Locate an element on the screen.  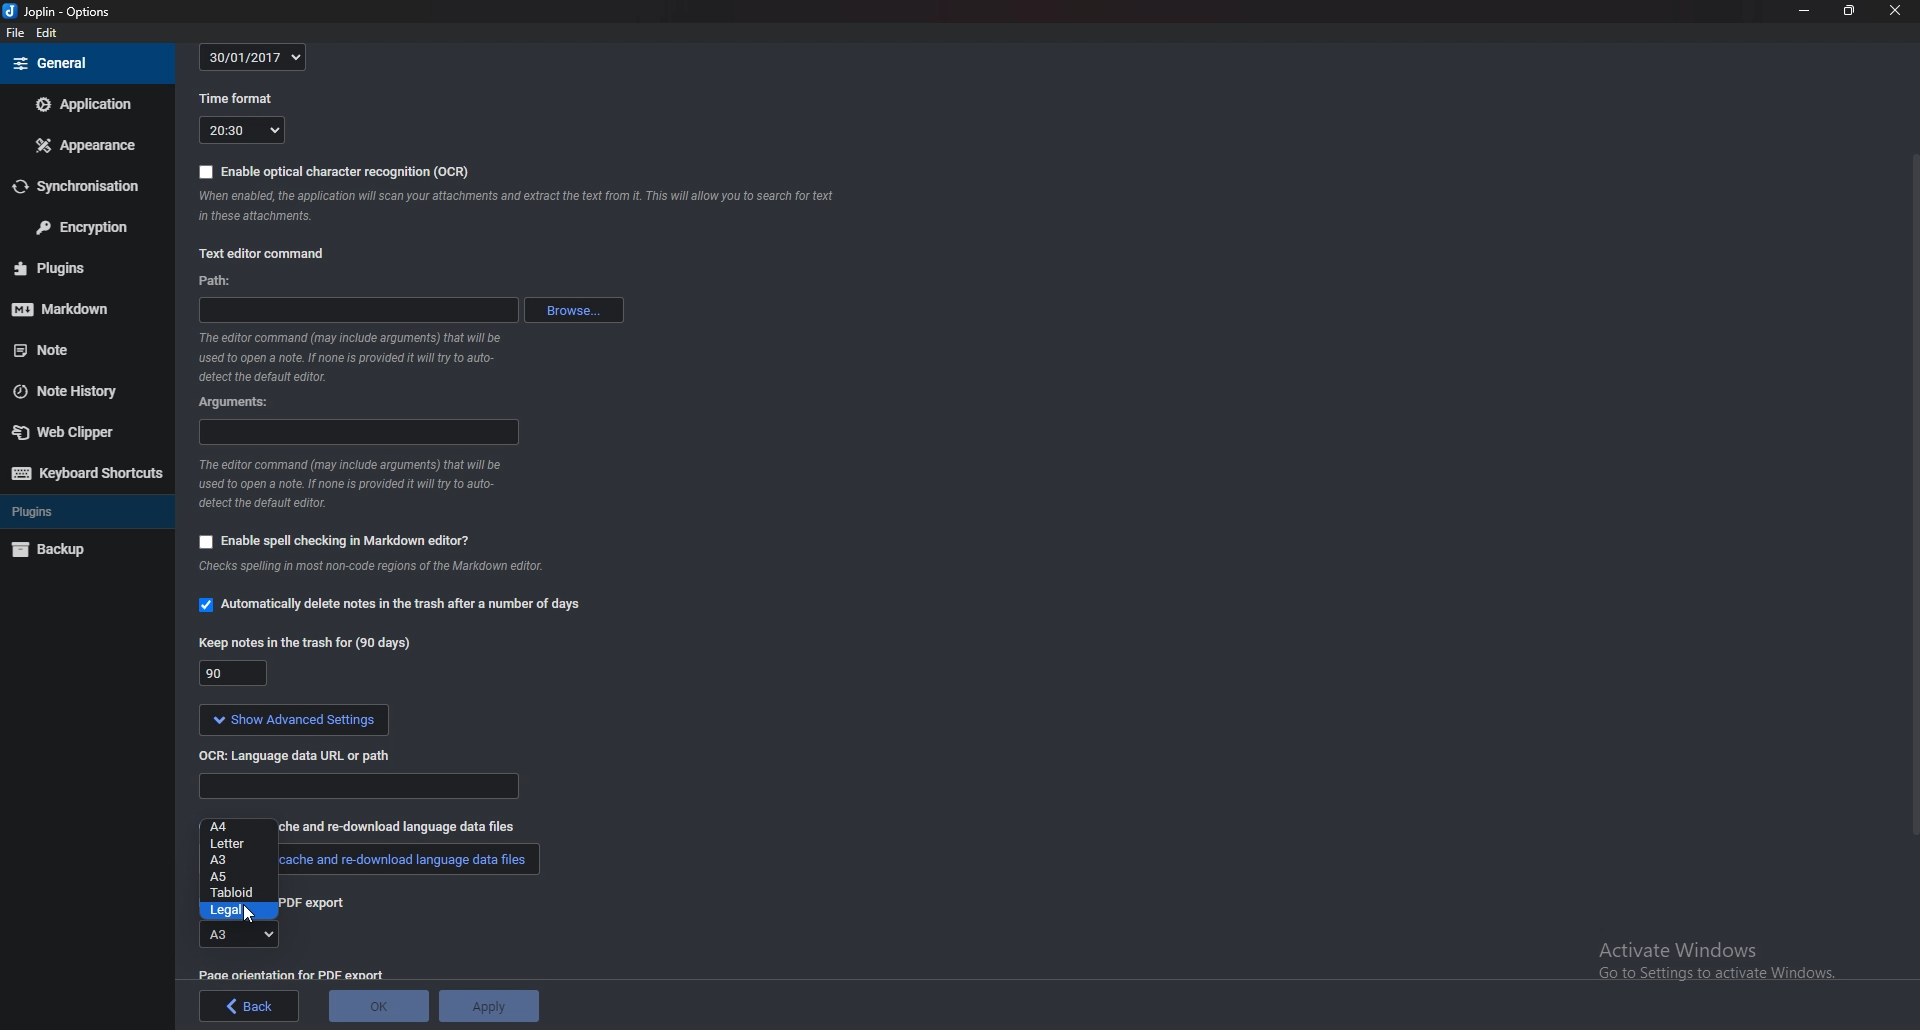
Time format is located at coordinates (240, 99).